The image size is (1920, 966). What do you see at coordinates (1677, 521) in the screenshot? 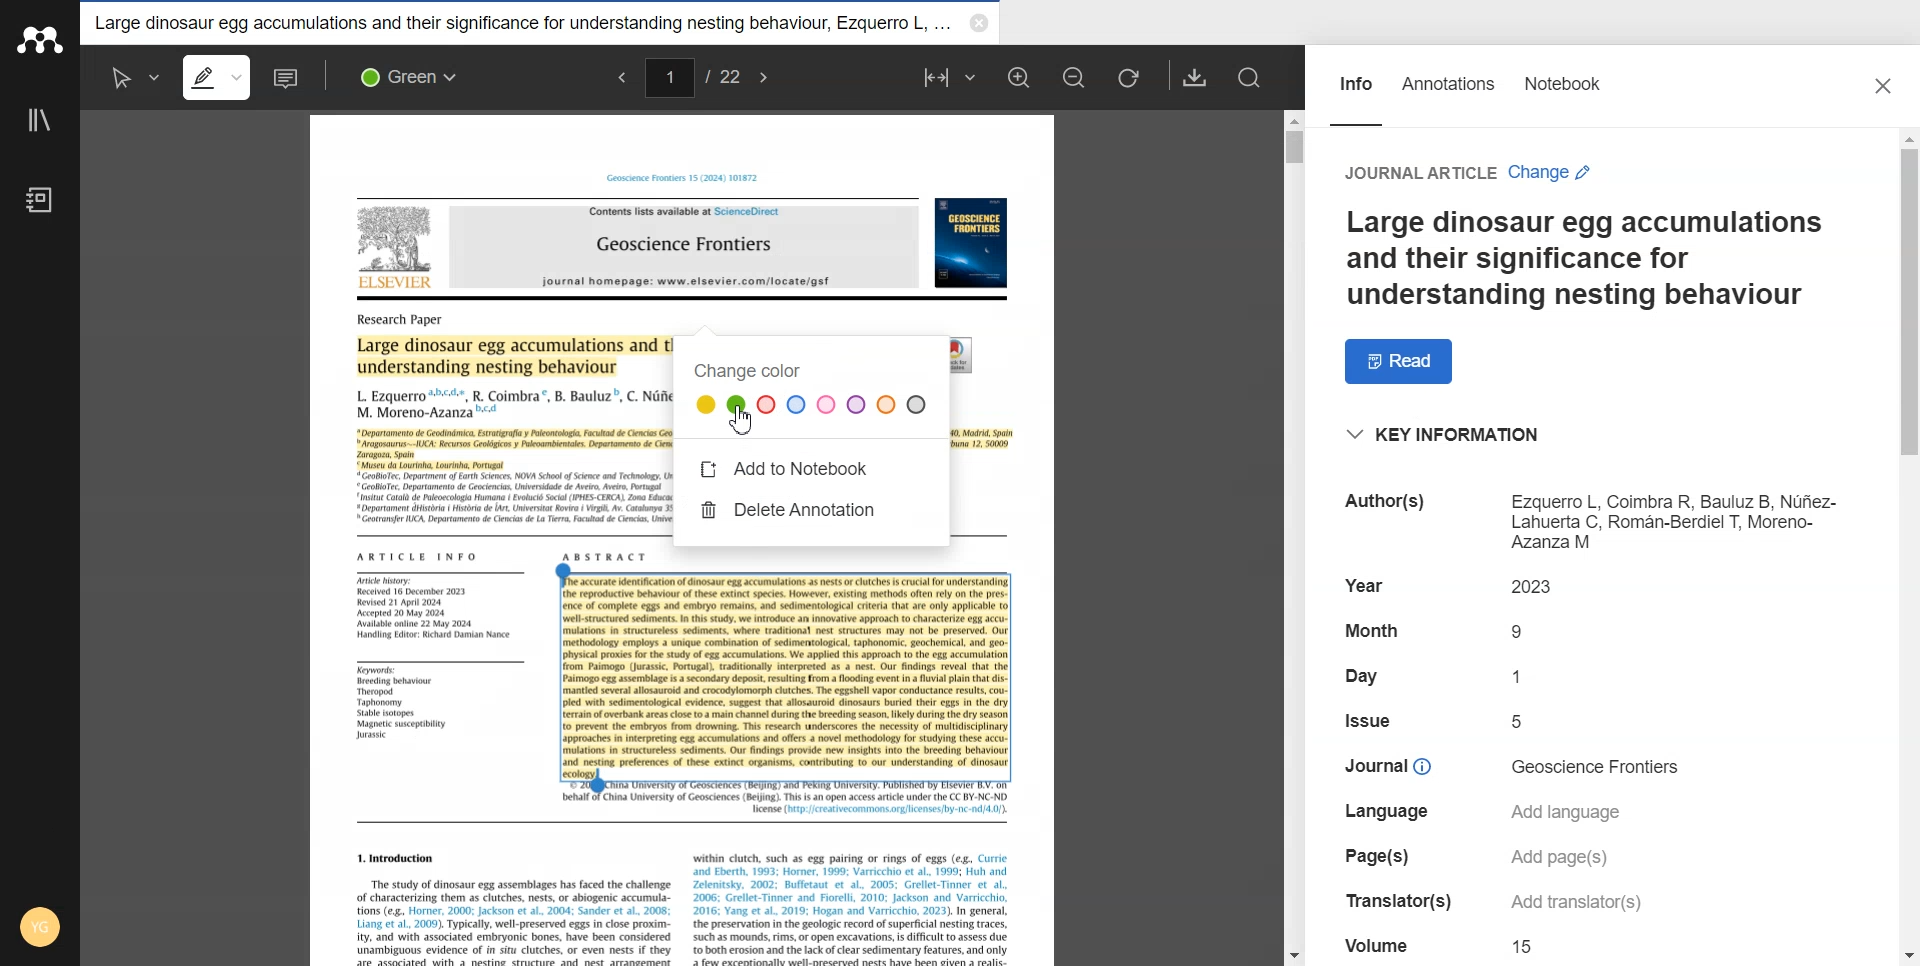
I see `text` at bounding box center [1677, 521].